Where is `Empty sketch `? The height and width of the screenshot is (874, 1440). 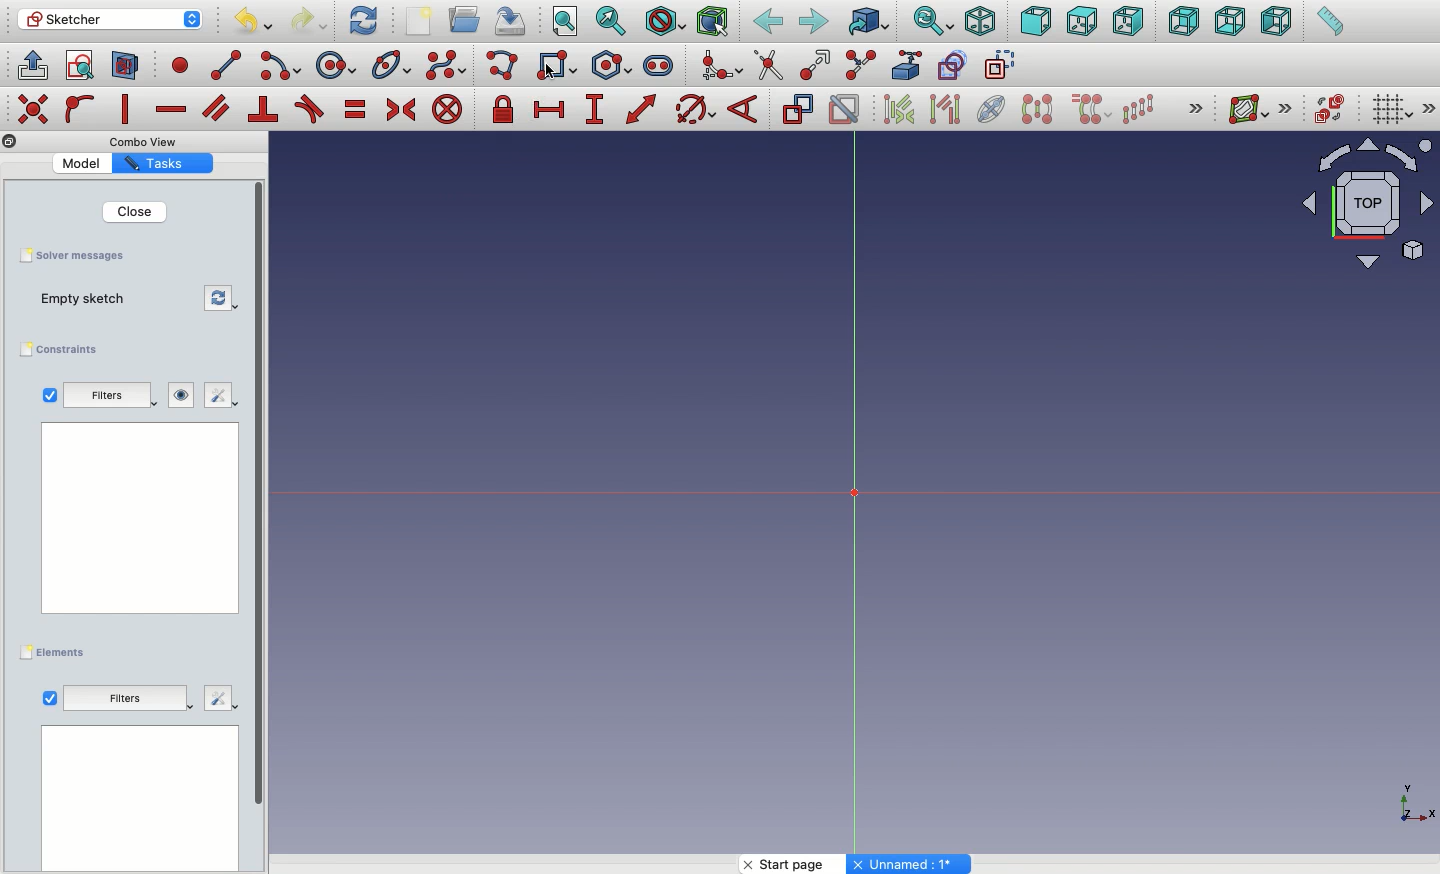 Empty sketch  is located at coordinates (93, 300).